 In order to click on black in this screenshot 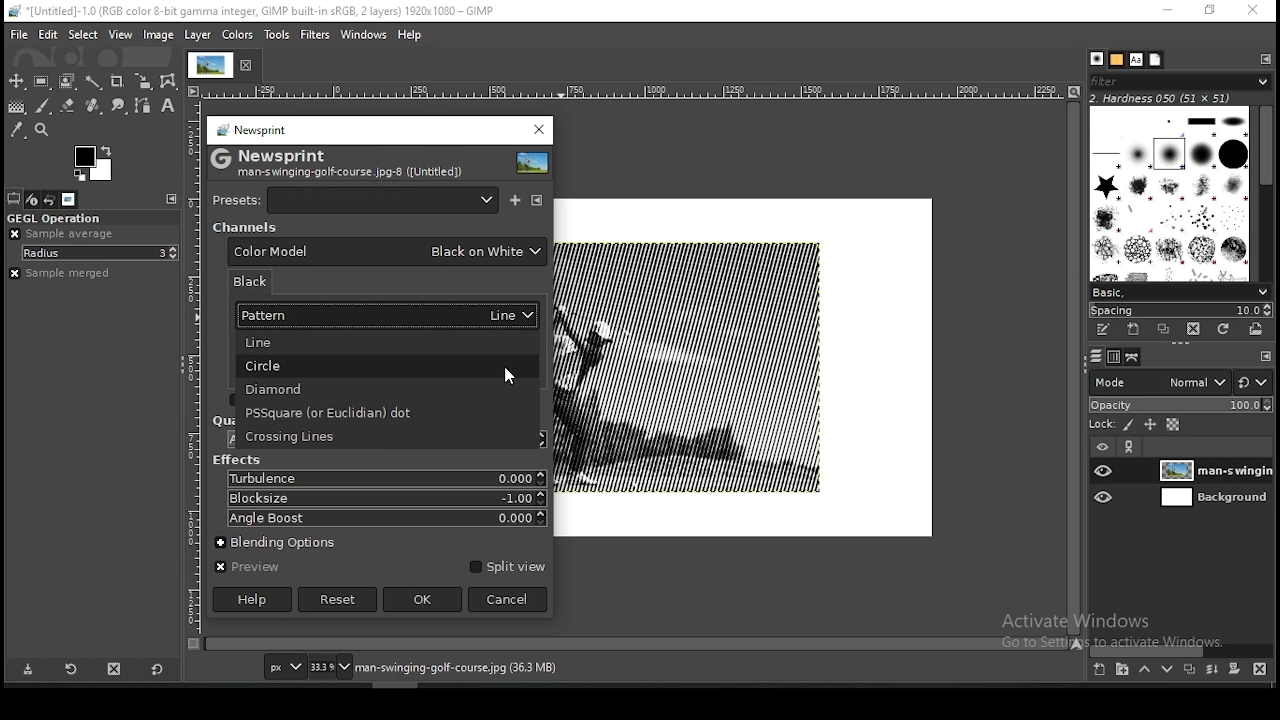, I will do `click(258, 281)`.